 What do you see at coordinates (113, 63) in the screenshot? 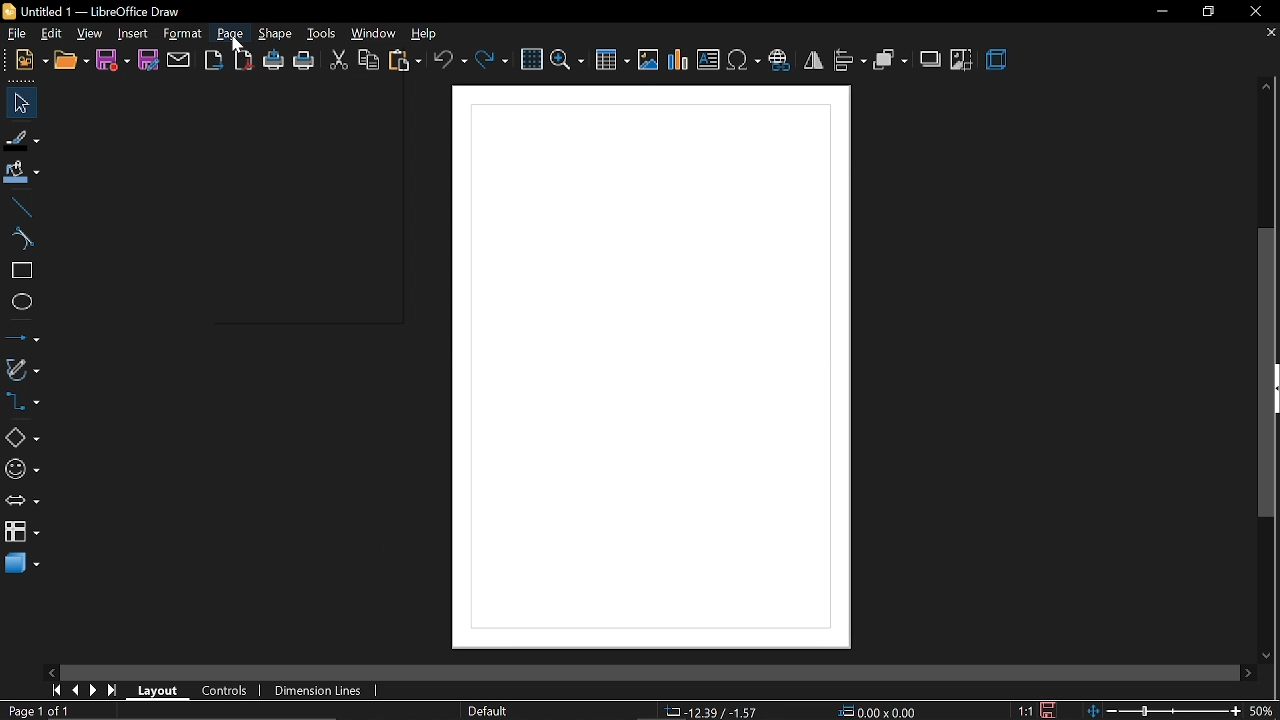
I see `save` at bounding box center [113, 63].